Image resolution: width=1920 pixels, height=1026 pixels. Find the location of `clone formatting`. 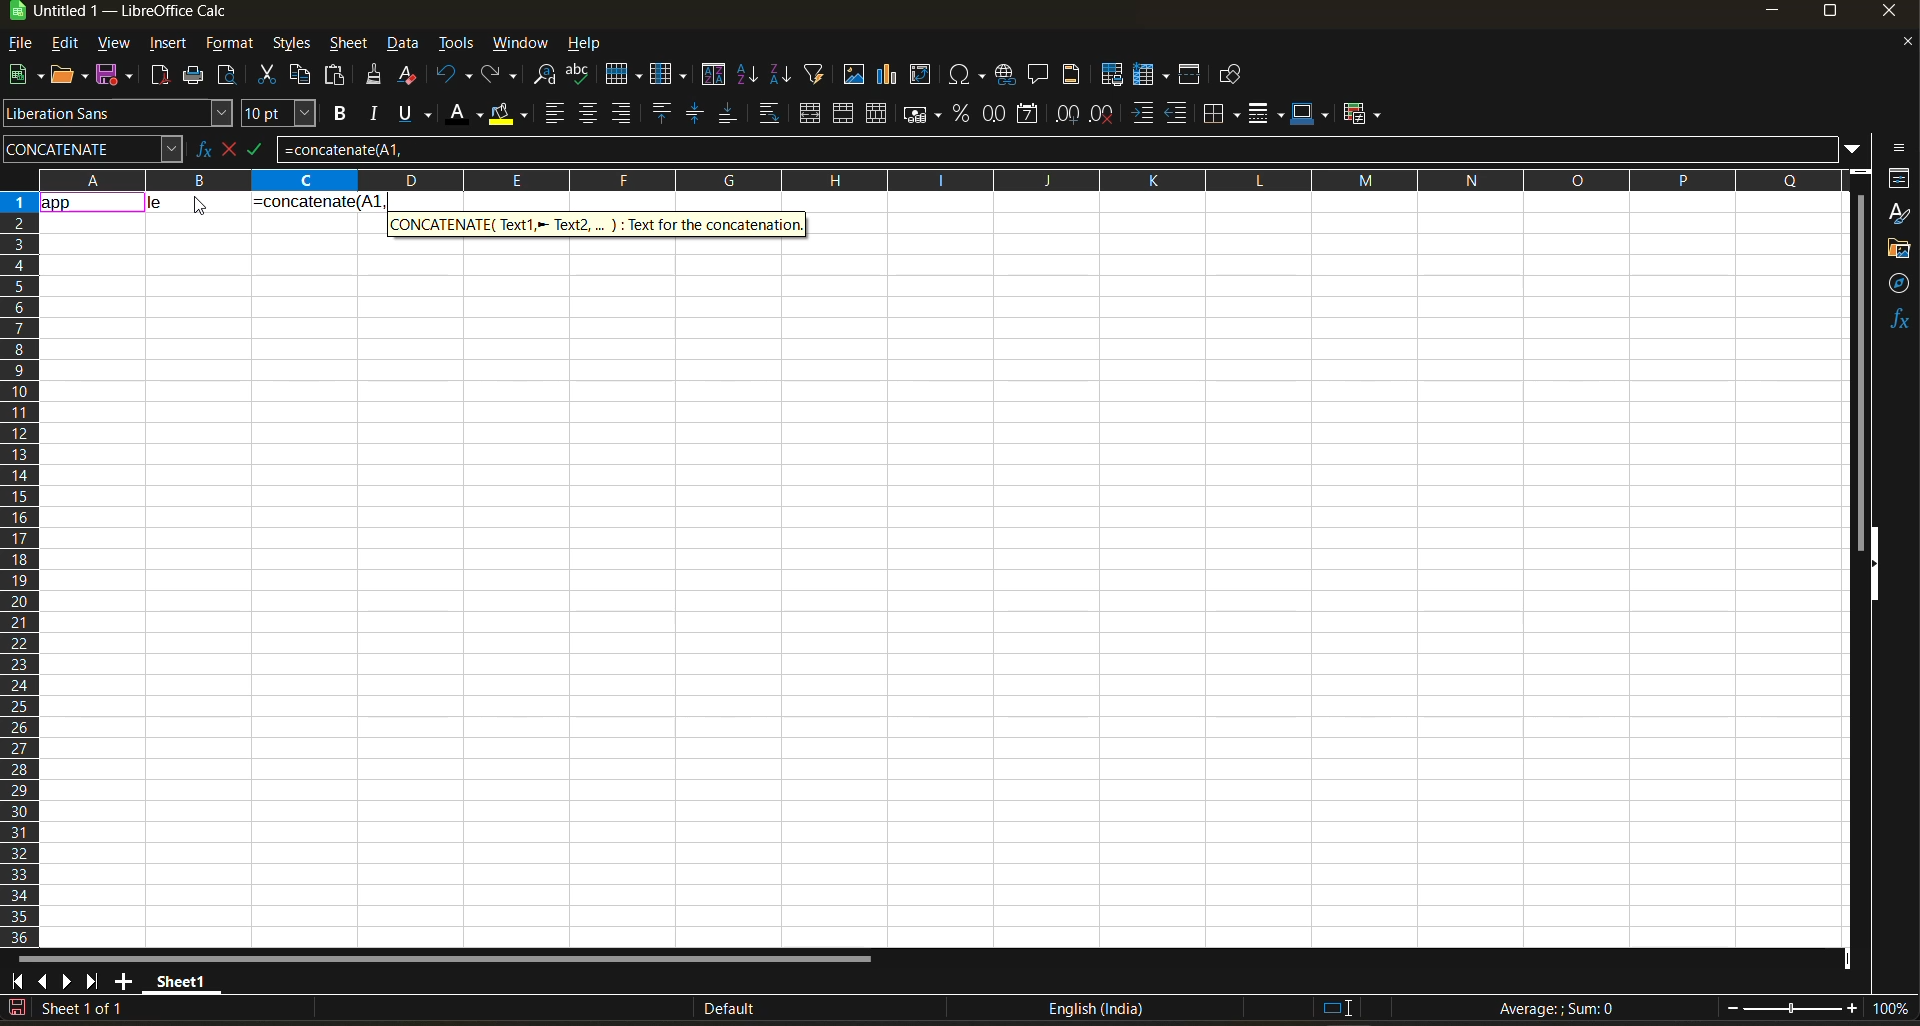

clone formatting is located at coordinates (375, 78).